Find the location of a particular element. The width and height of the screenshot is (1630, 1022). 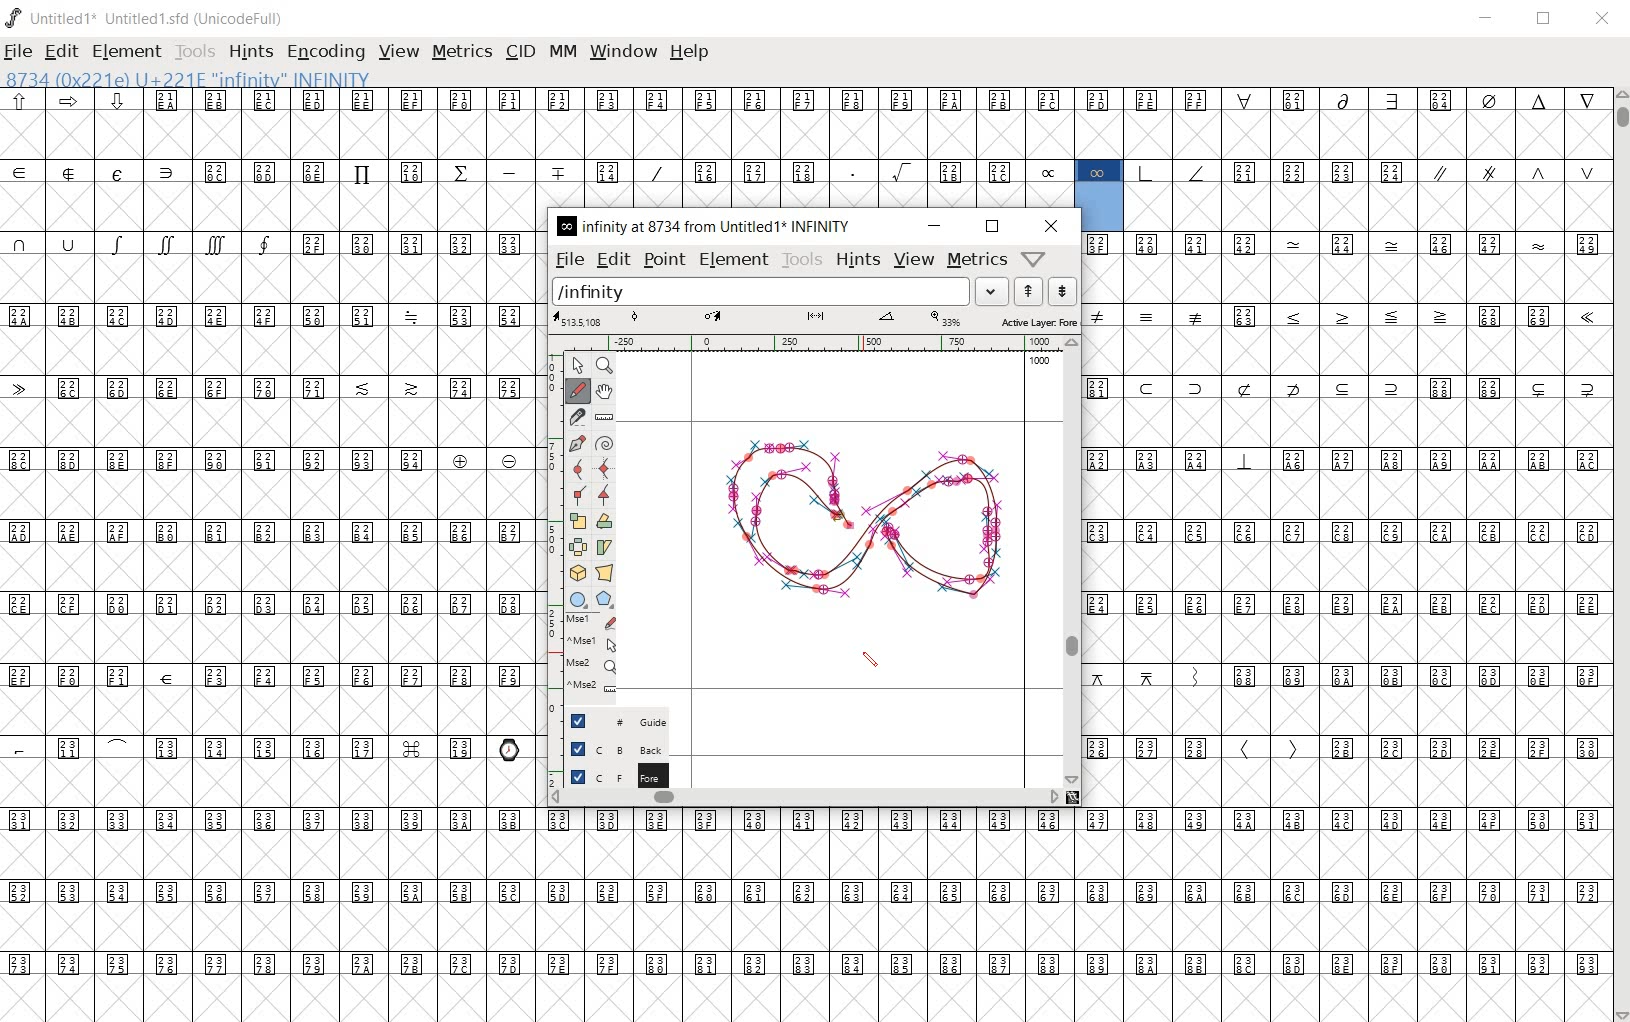

close is located at coordinates (1053, 226).